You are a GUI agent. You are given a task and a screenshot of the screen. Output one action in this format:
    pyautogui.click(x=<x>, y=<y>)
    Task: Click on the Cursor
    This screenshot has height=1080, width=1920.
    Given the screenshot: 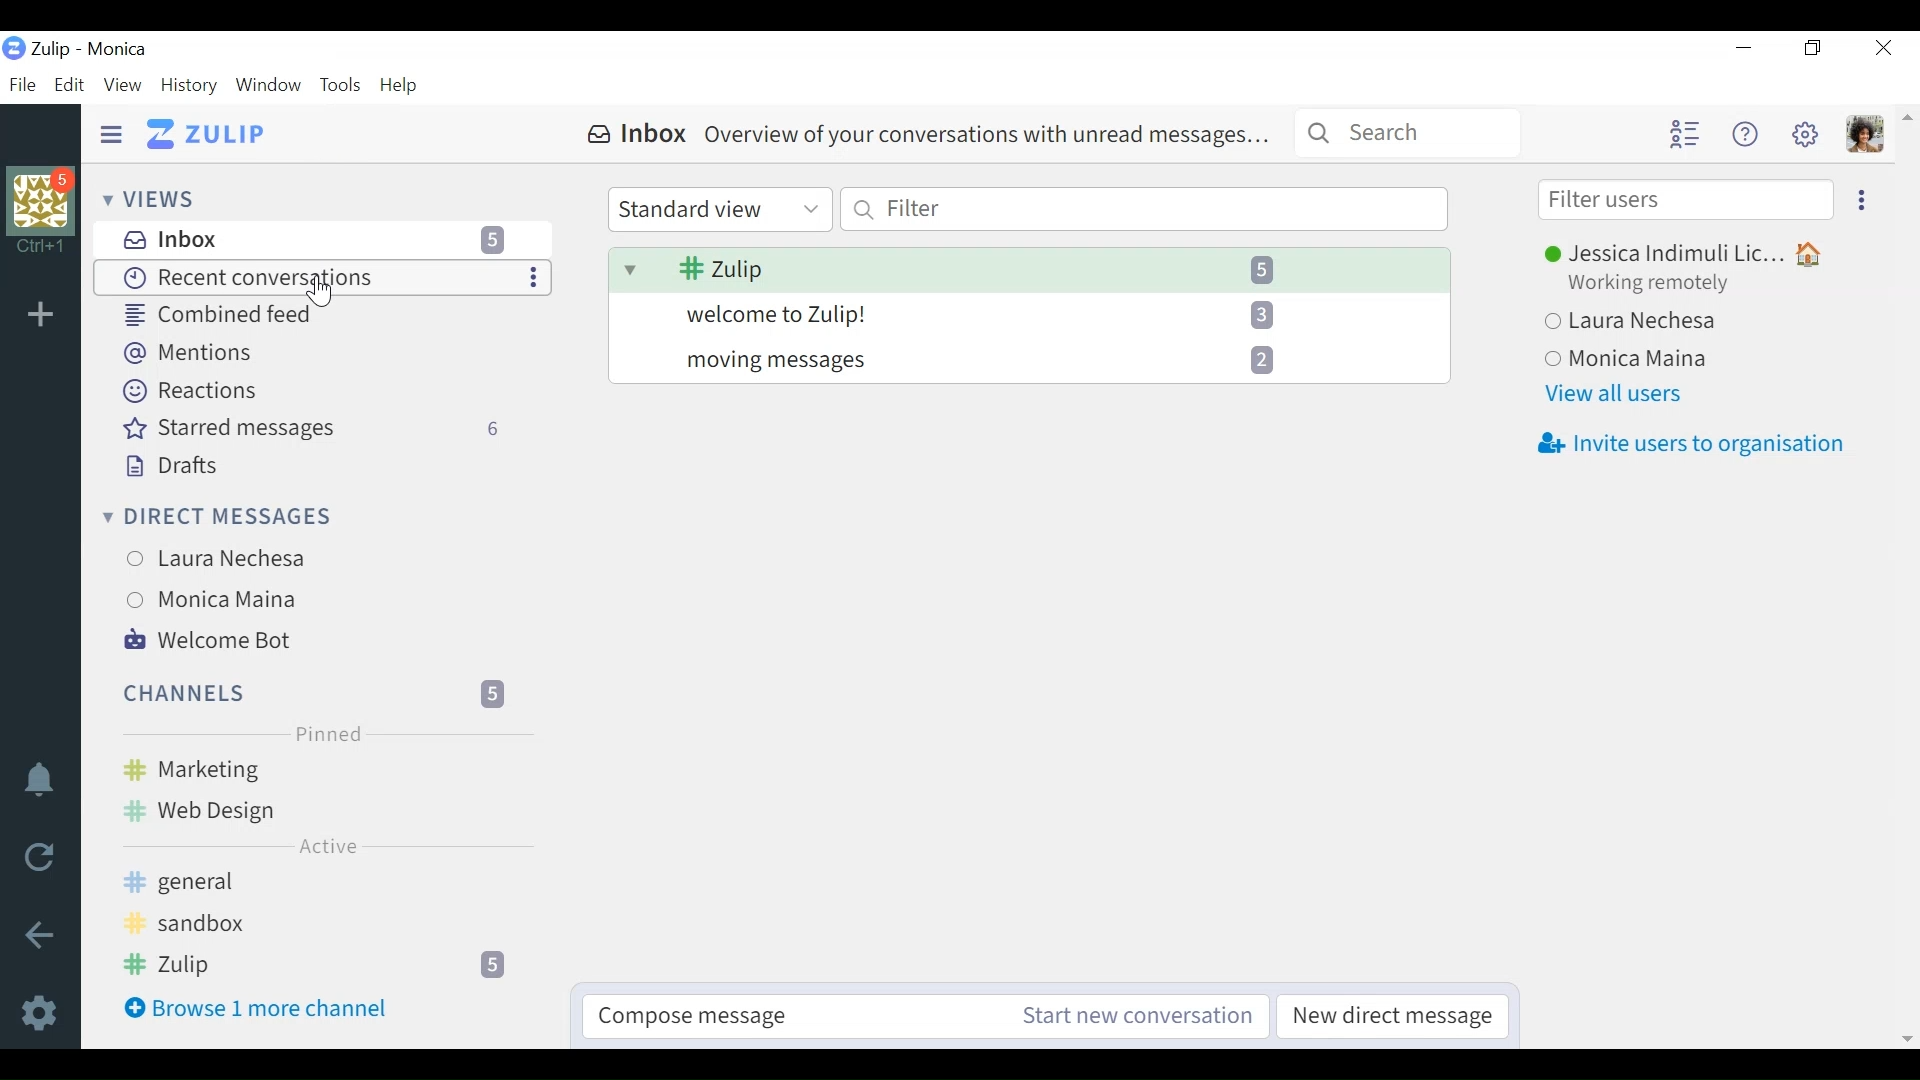 What is the action you would take?
    pyautogui.click(x=321, y=290)
    